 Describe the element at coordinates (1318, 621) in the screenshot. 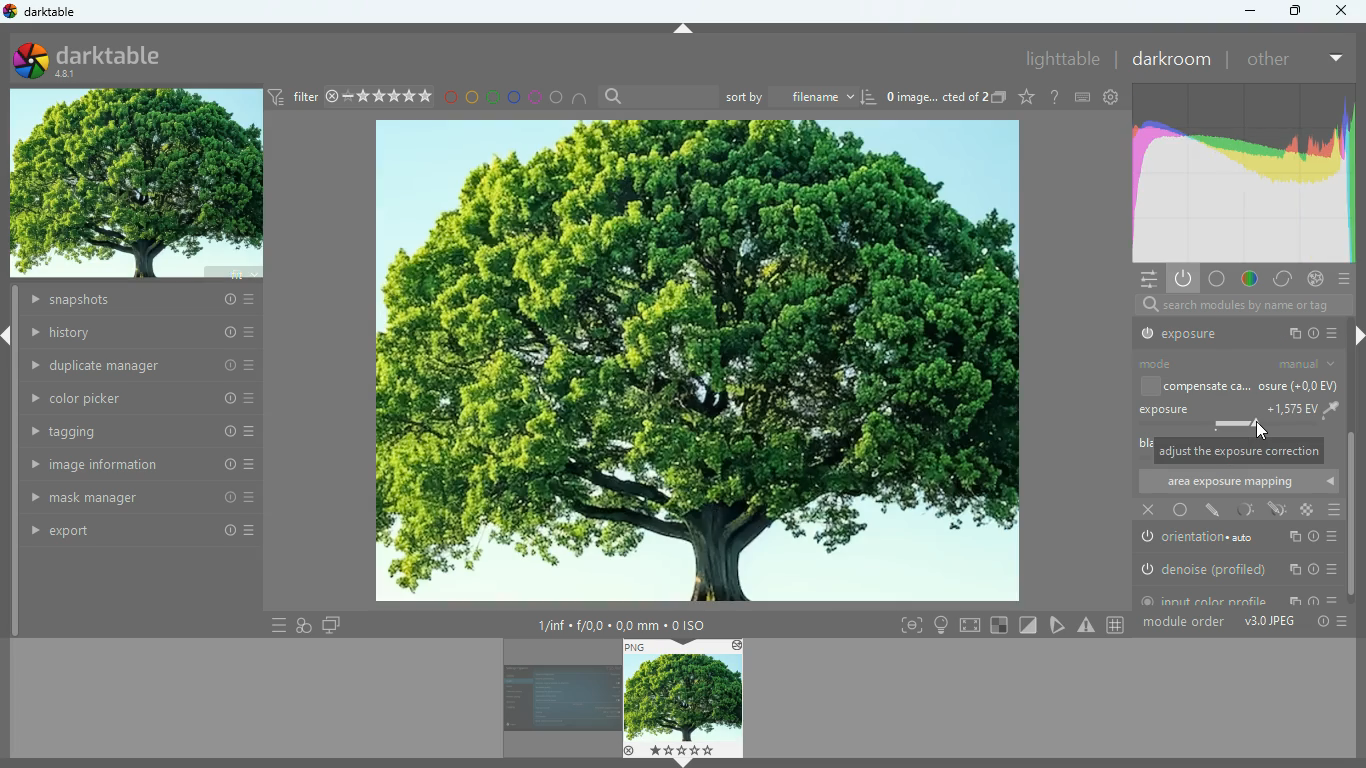

I see `info` at that location.